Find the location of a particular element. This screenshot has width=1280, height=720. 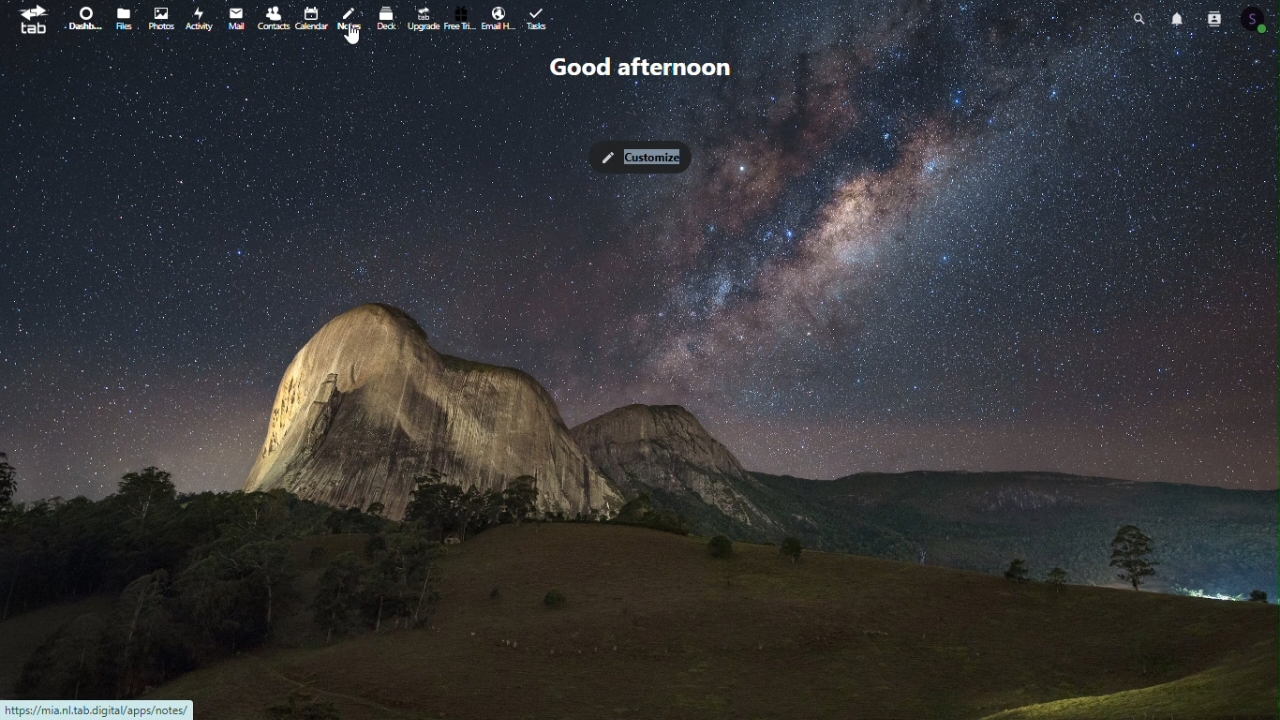

cursor is located at coordinates (353, 35).